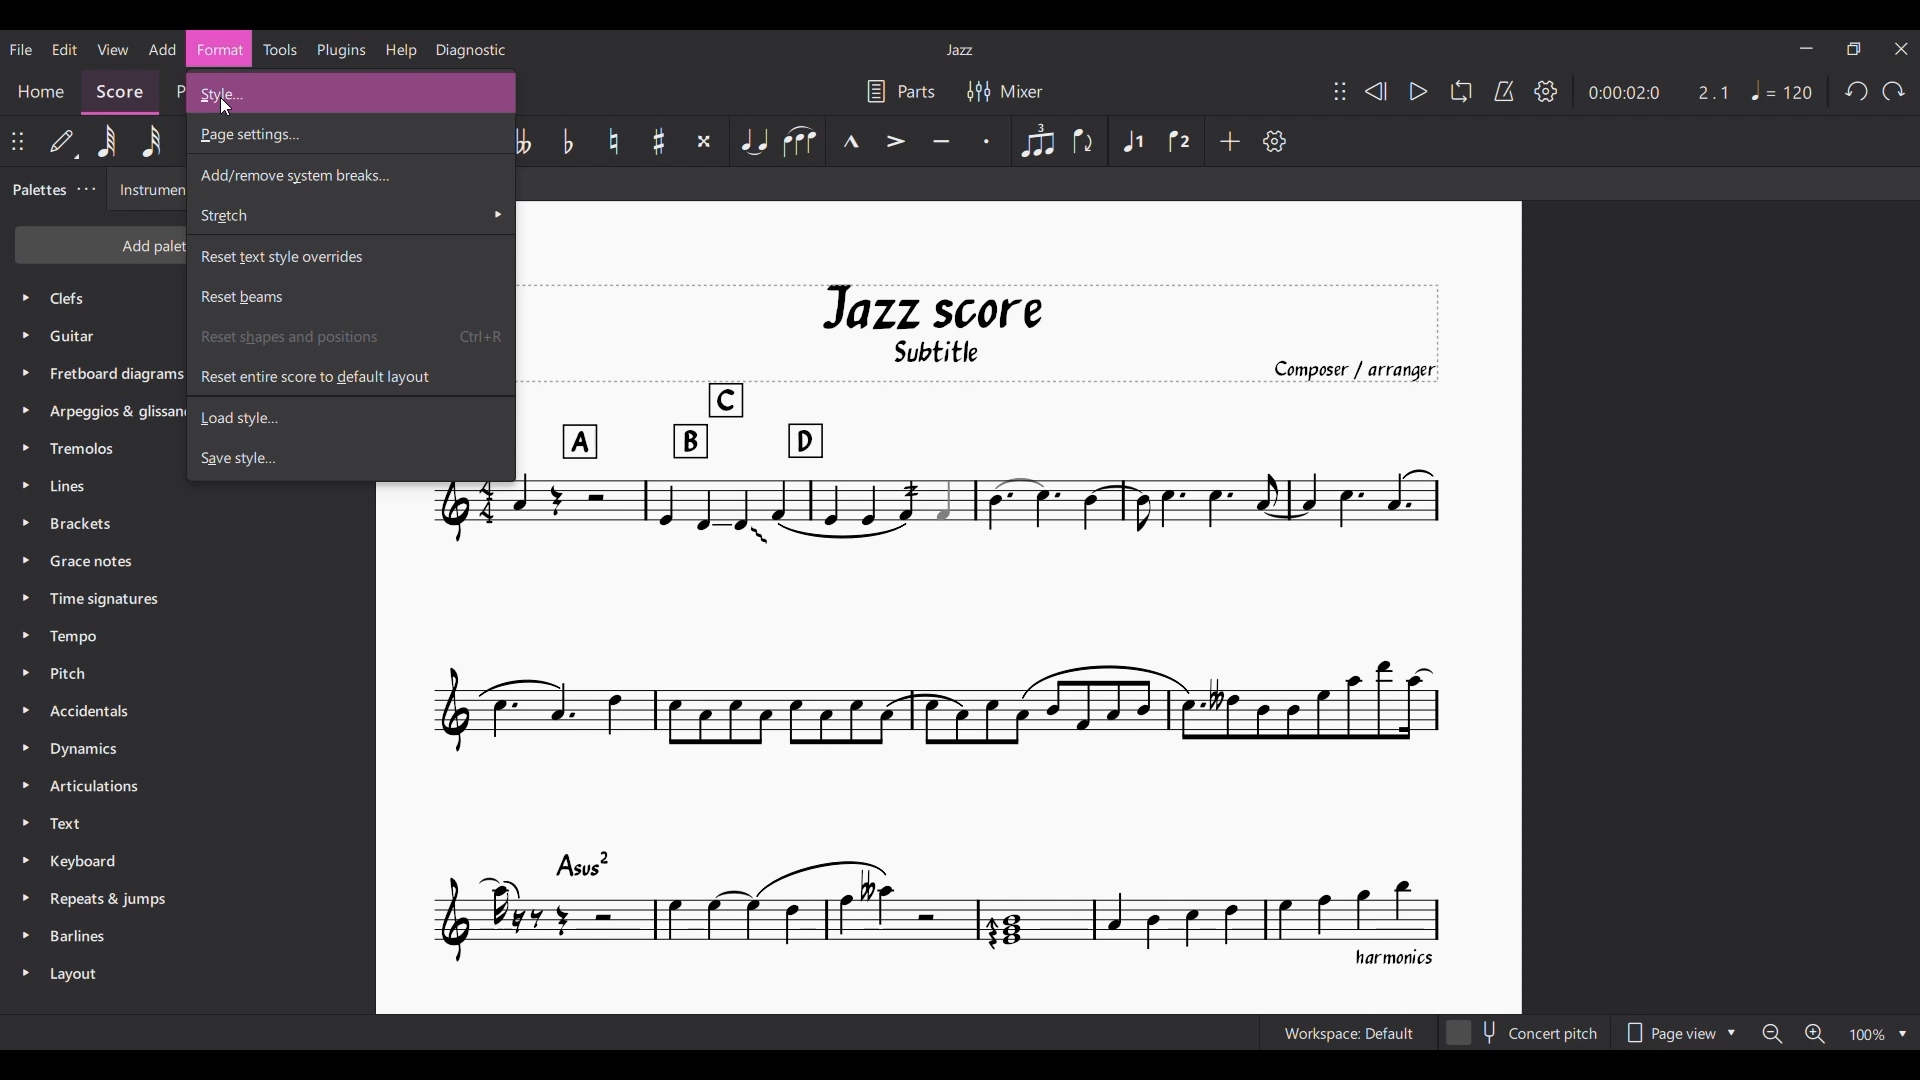  I want to click on Page settings, so click(315, 134).